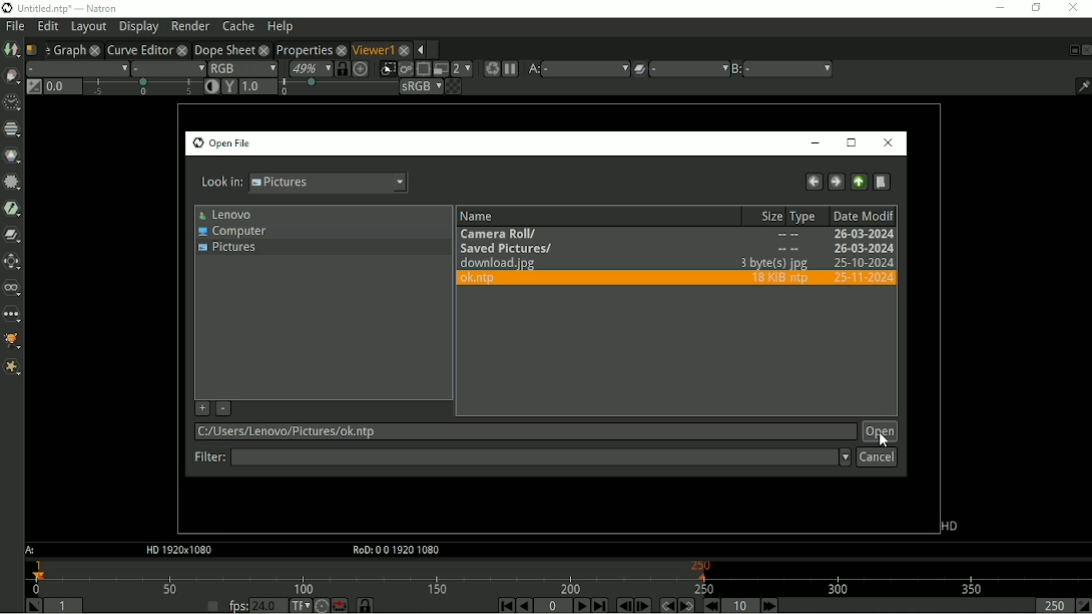 This screenshot has height=614, width=1092. Describe the element at coordinates (167, 68) in the screenshot. I see `Alpha channel` at that location.